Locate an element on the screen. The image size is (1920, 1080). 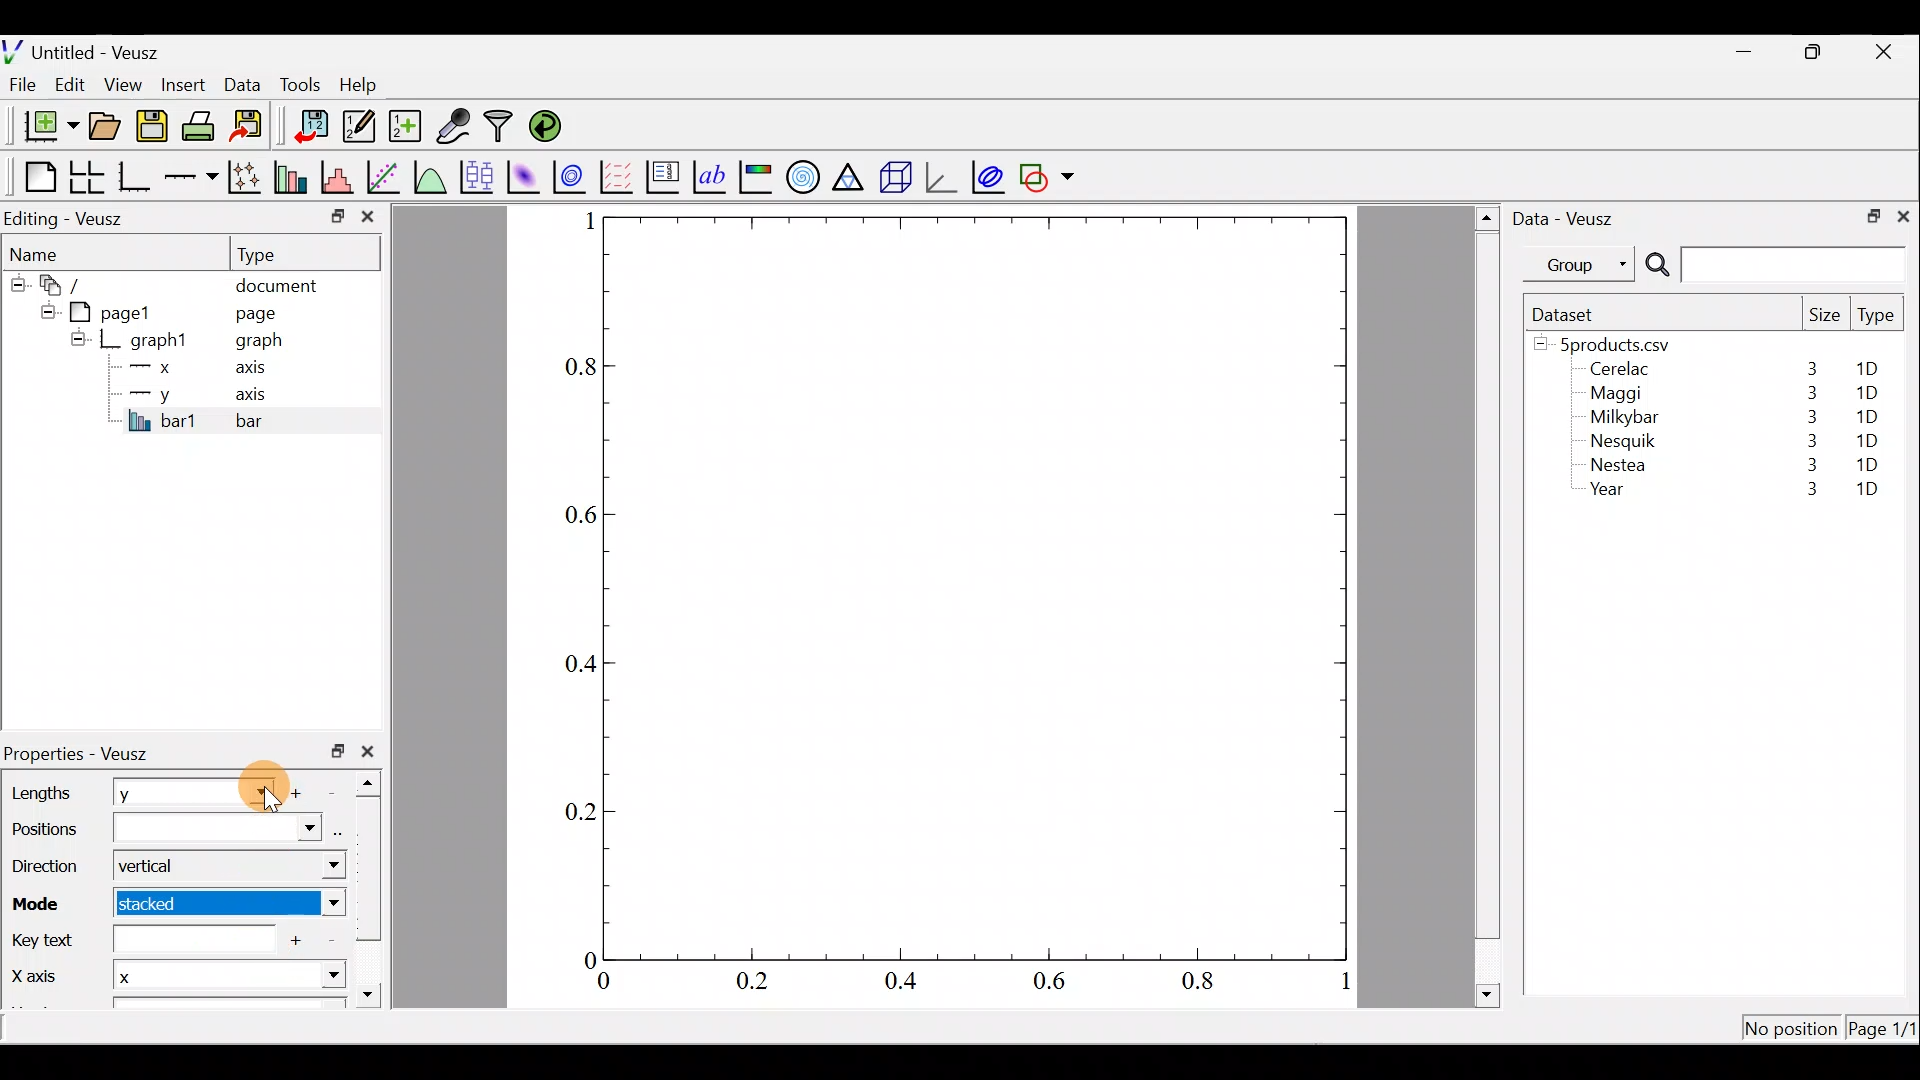
Blank page is located at coordinates (35, 177).